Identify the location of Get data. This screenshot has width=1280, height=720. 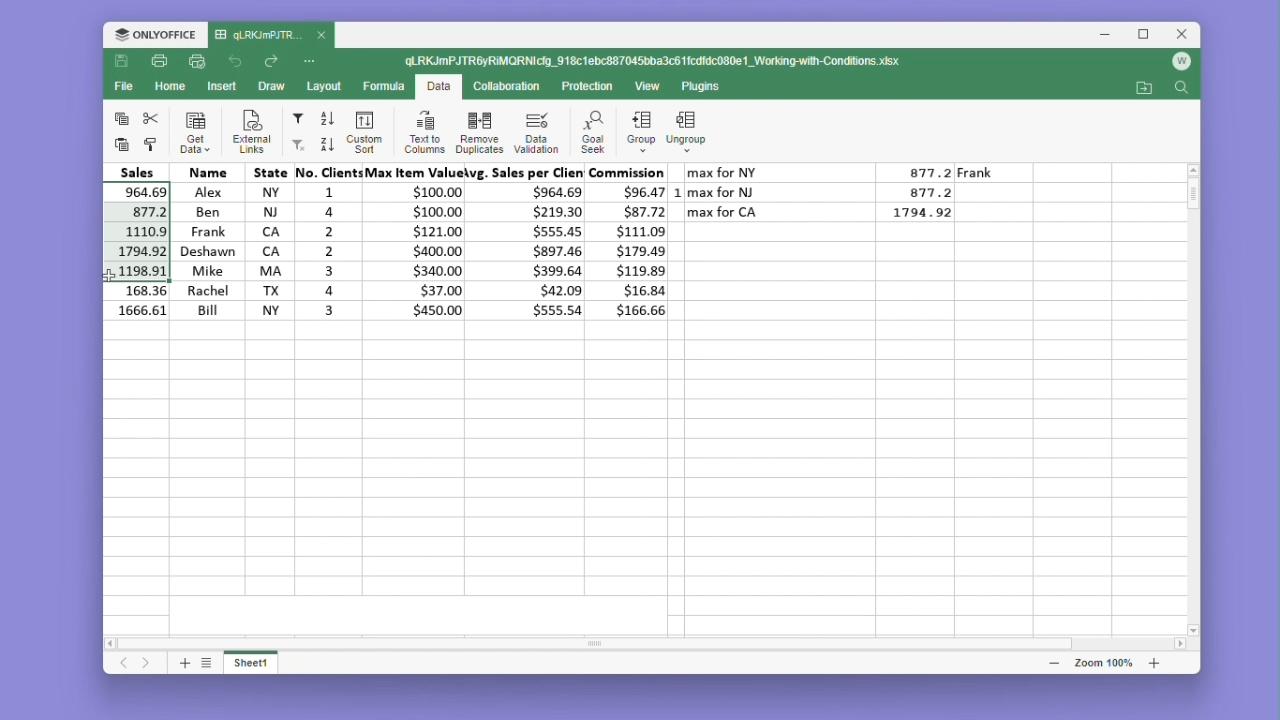
(196, 132).